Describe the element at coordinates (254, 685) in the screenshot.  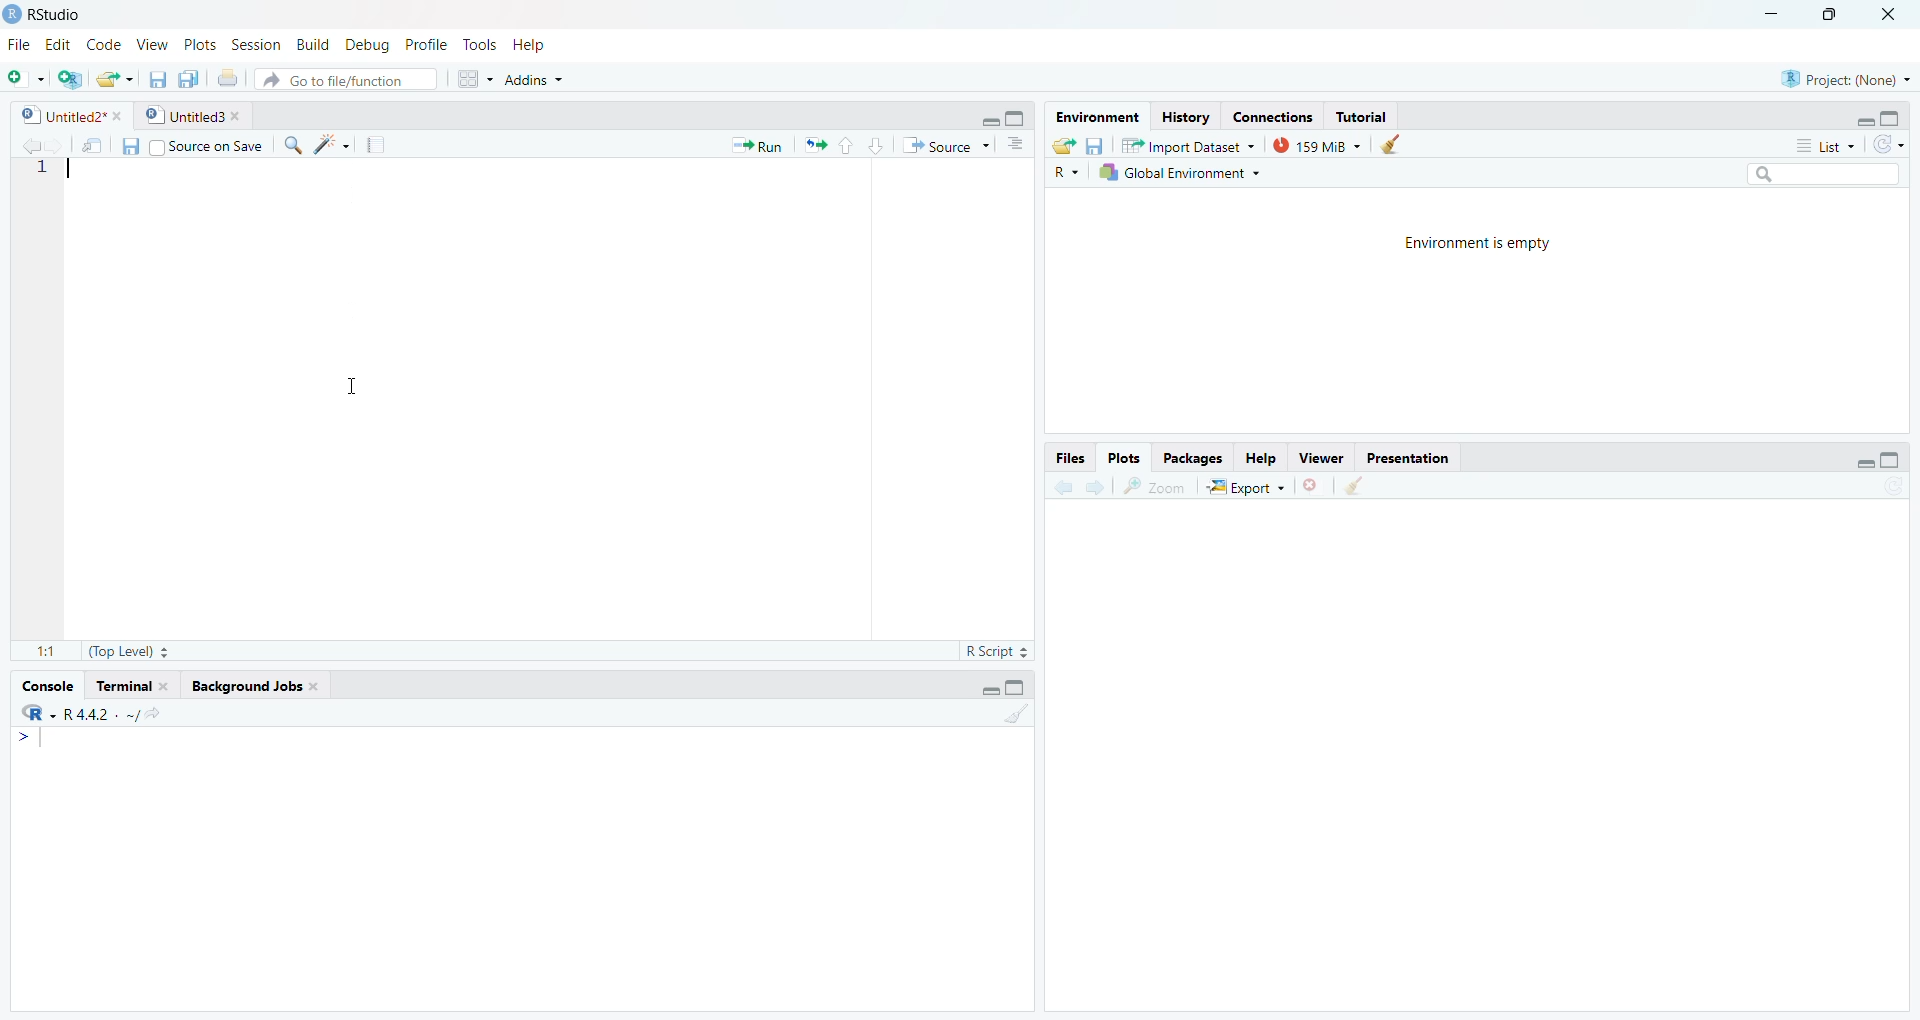
I see `Background Jobs` at that location.